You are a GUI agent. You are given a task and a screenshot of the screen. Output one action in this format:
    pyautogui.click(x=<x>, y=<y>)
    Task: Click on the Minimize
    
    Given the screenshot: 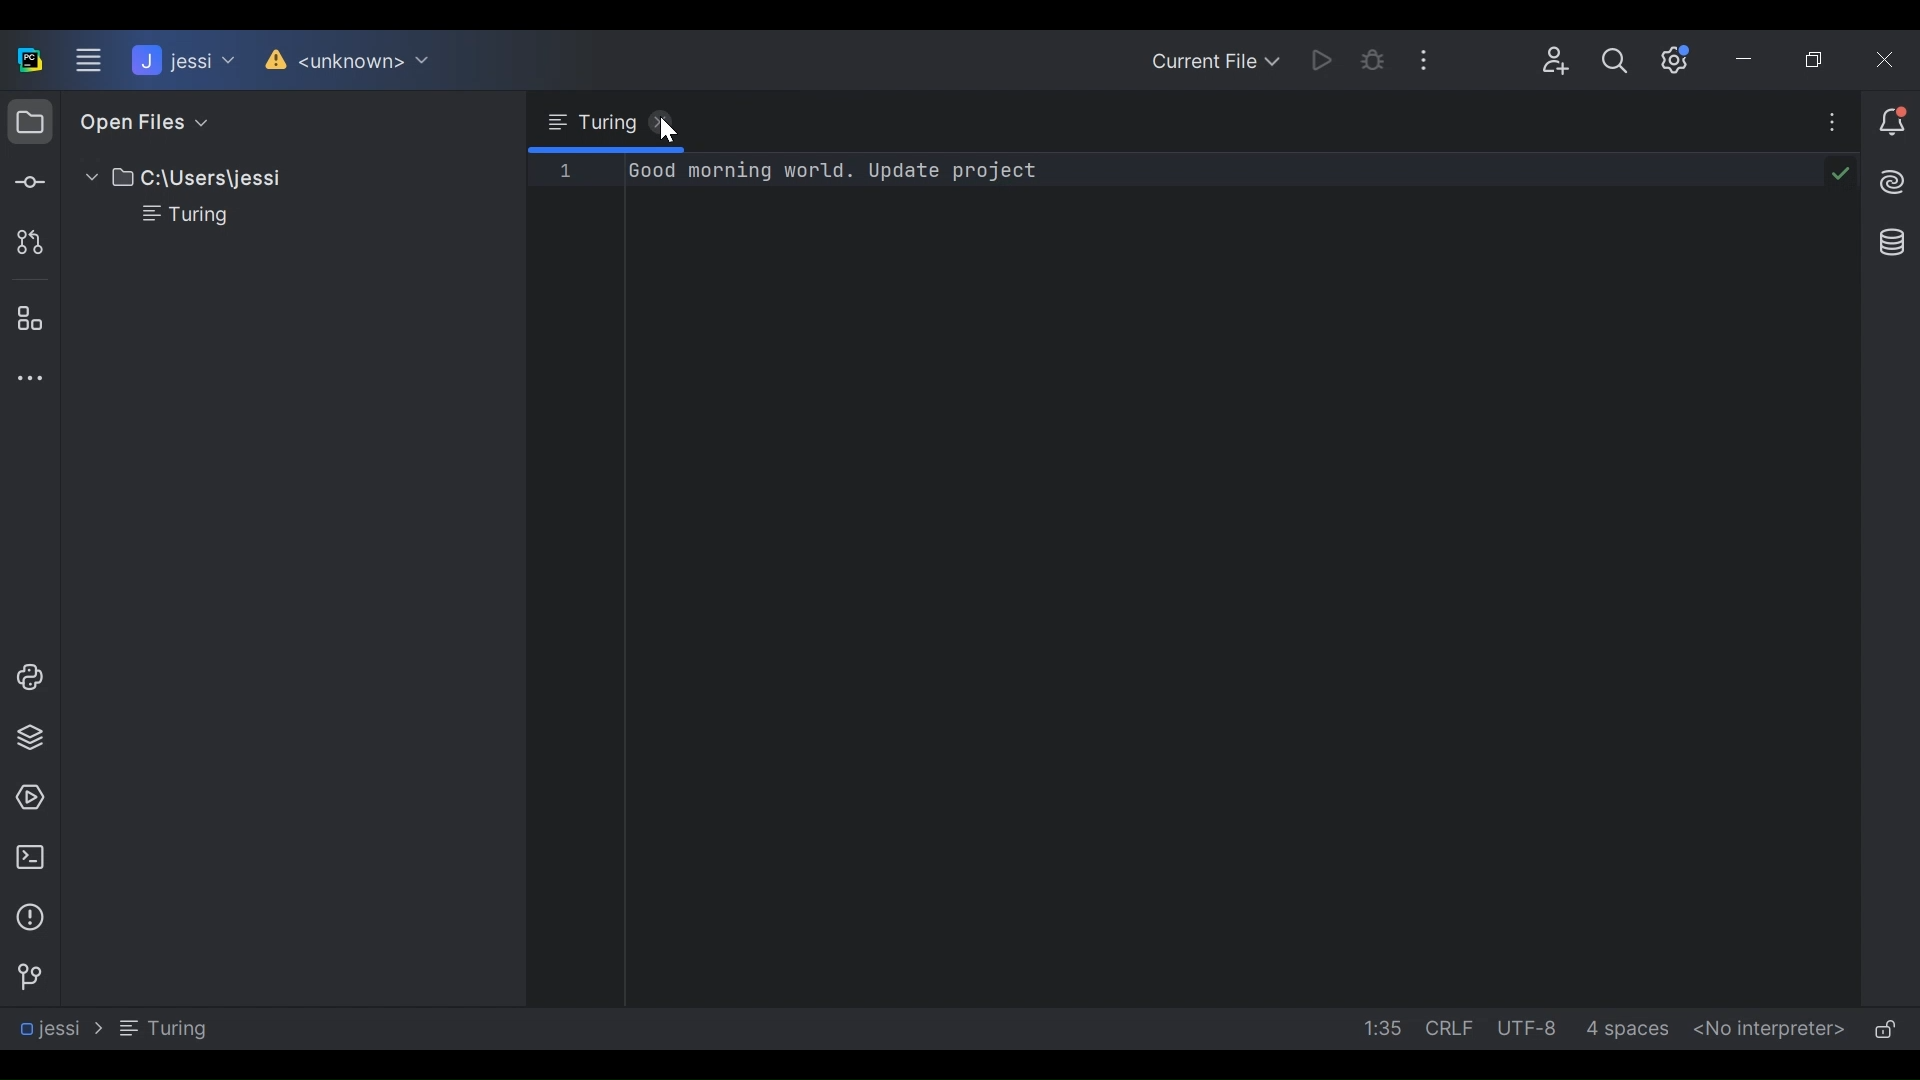 What is the action you would take?
    pyautogui.click(x=1751, y=59)
    